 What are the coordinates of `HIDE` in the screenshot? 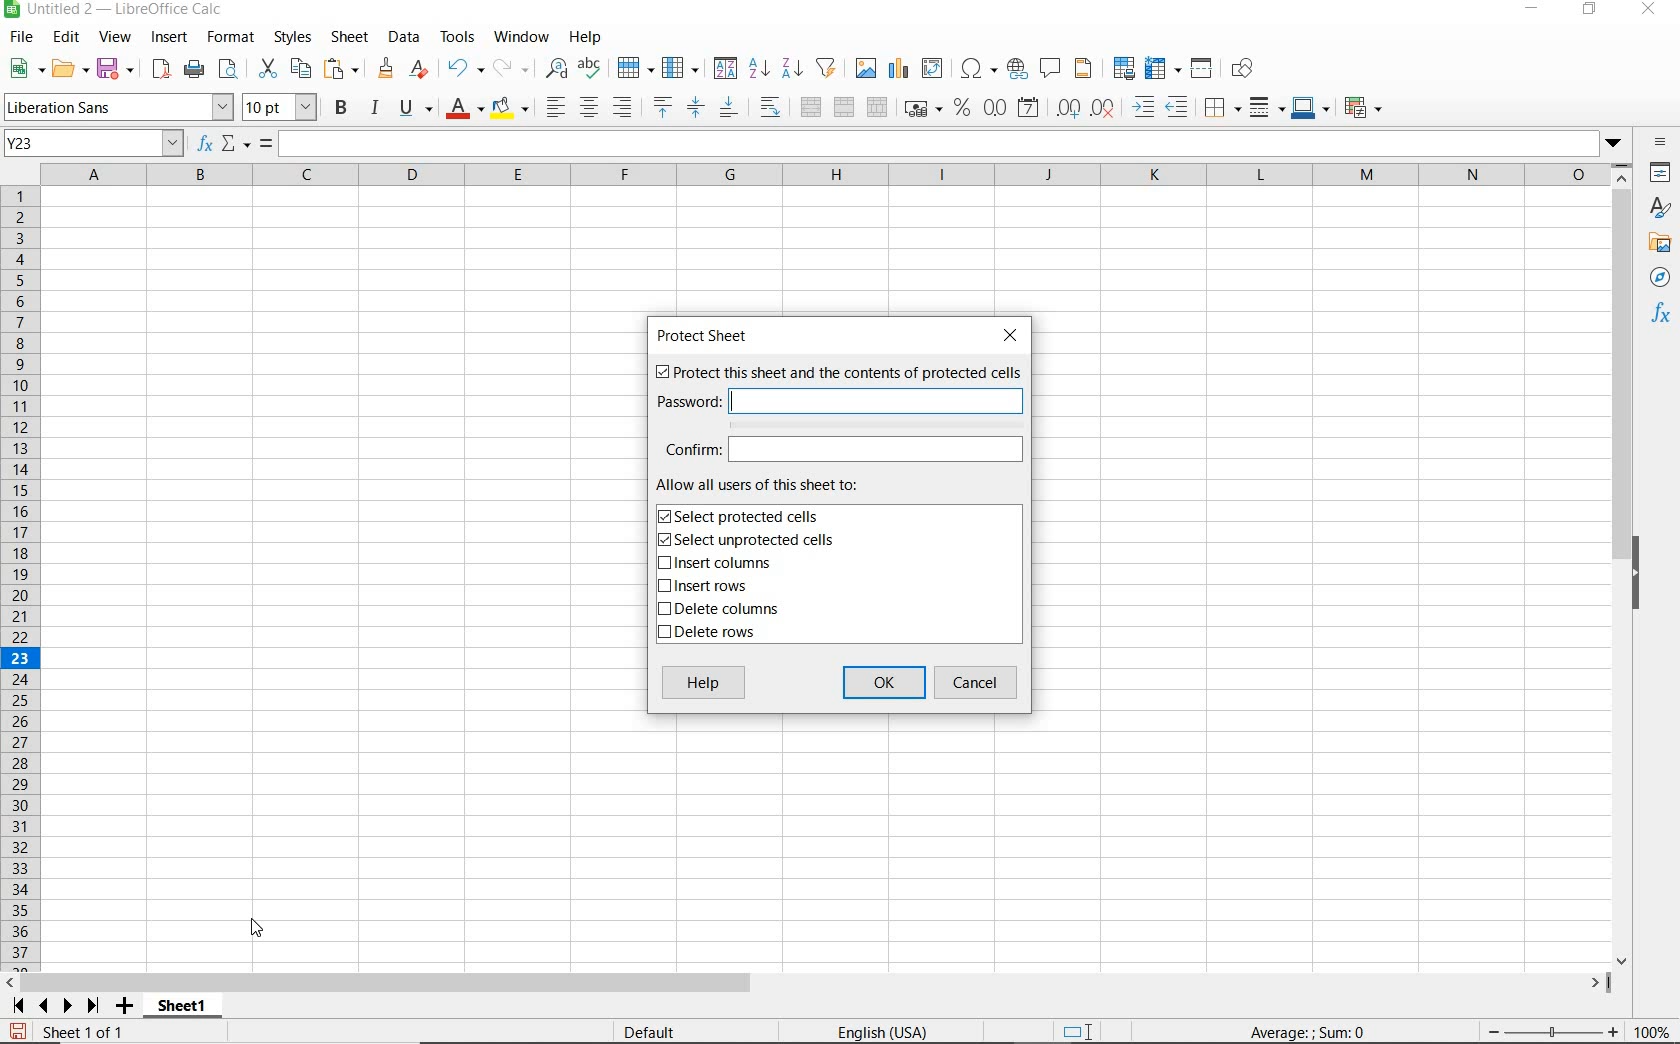 It's located at (1647, 570).